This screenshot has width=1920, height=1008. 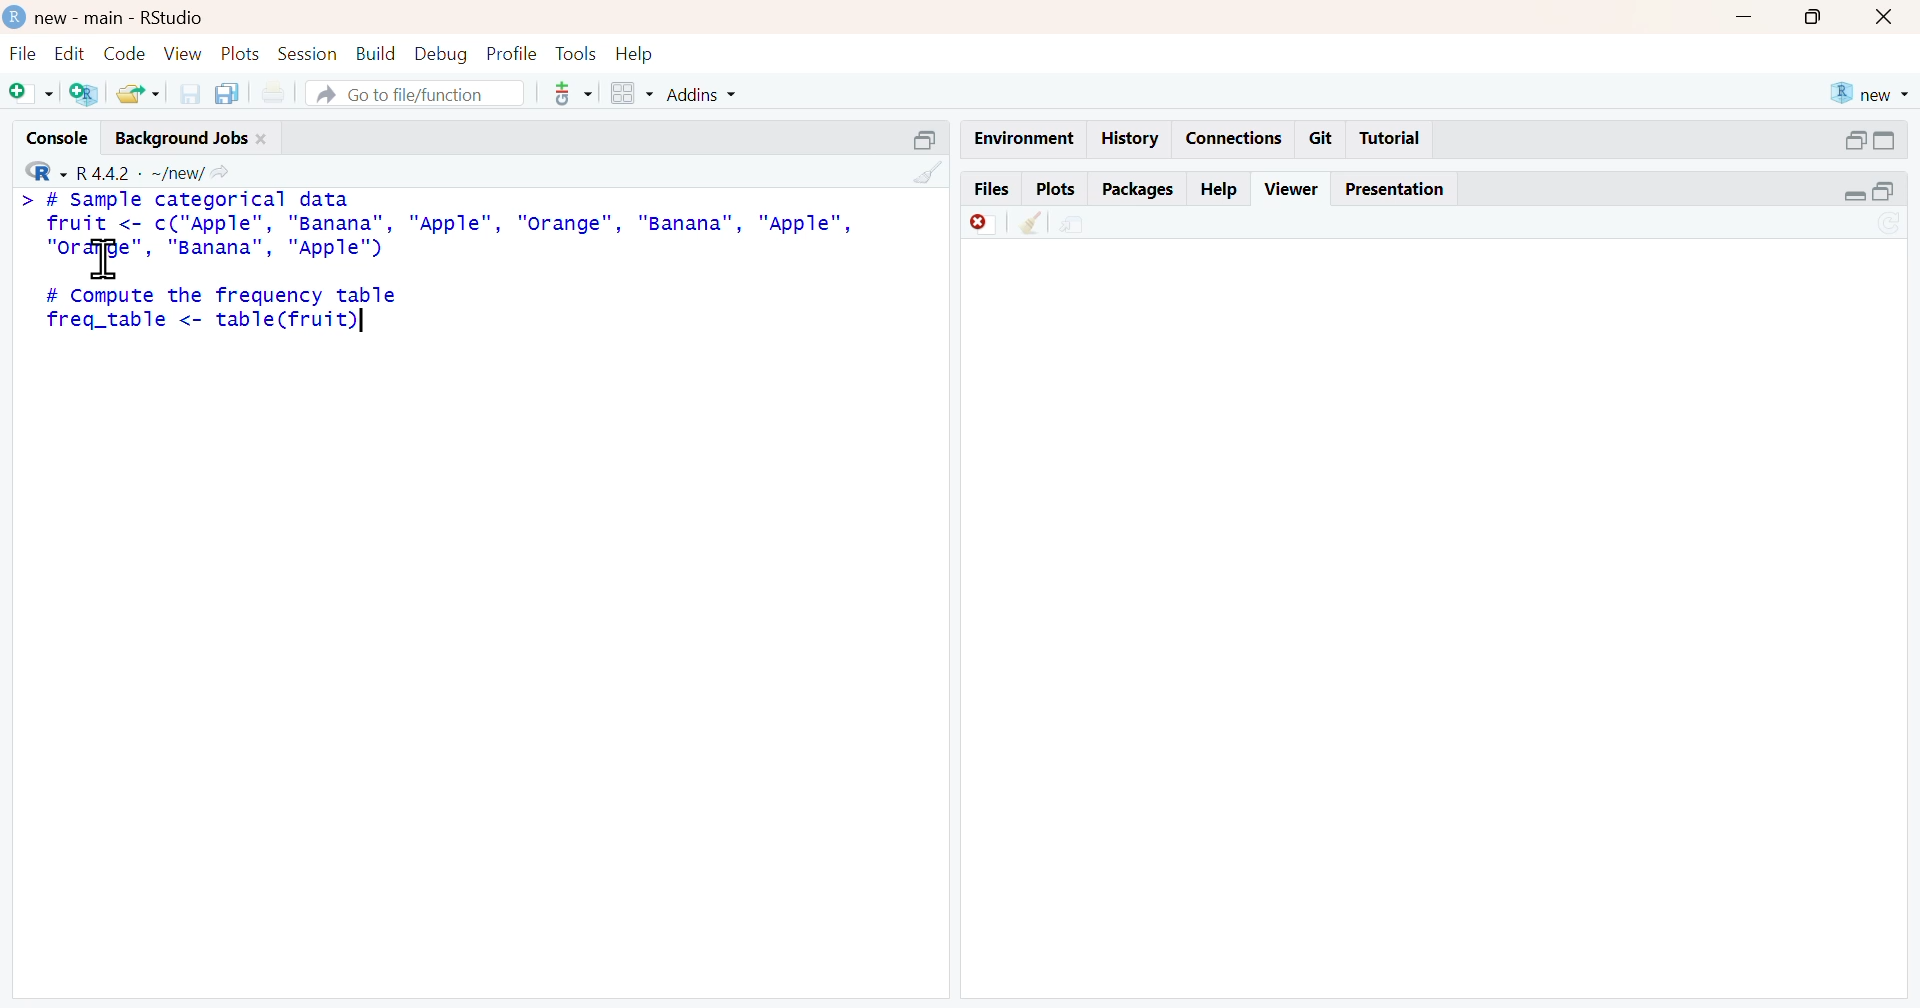 I want to click on debug, so click(x=442, y=55).